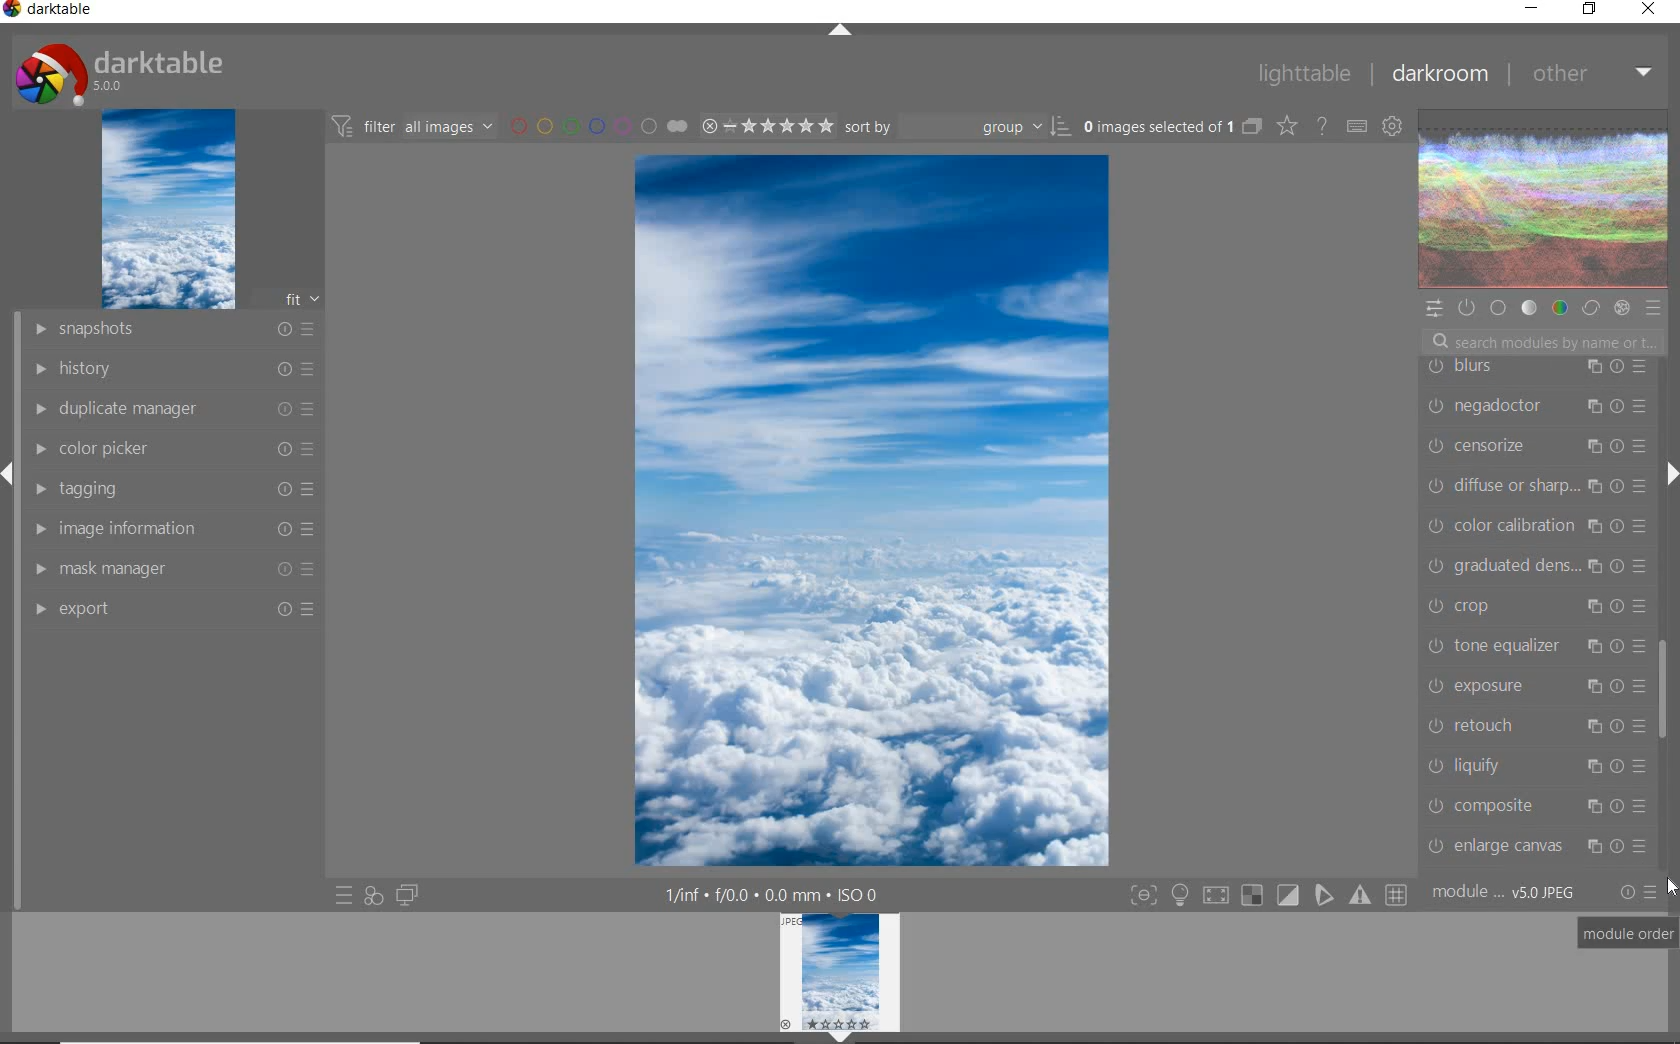  I want to click on fit, so click(290, 300).